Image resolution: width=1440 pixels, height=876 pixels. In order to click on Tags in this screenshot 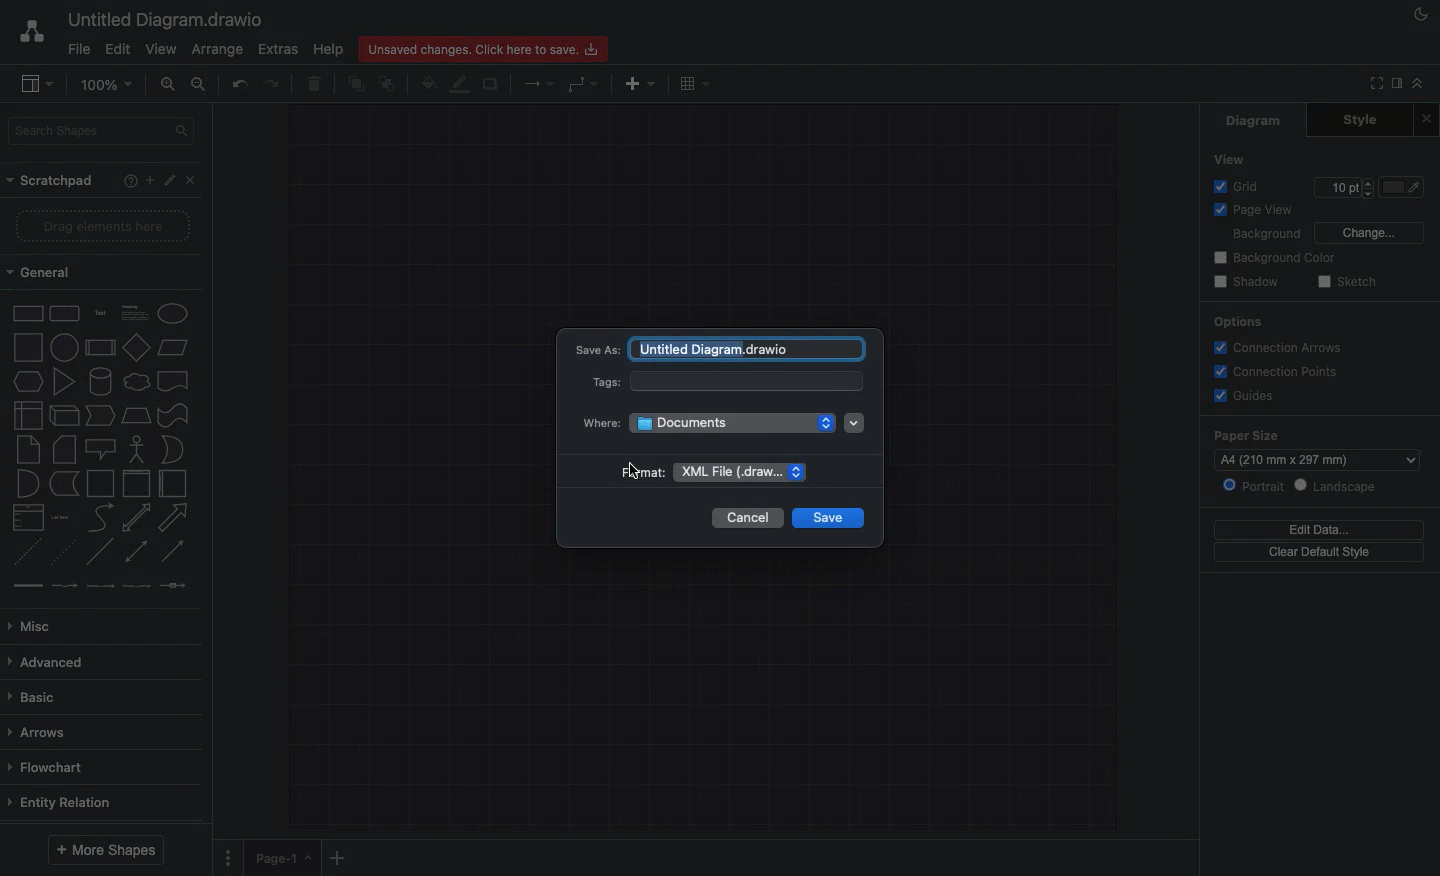, I will do `click(724, 384)`.